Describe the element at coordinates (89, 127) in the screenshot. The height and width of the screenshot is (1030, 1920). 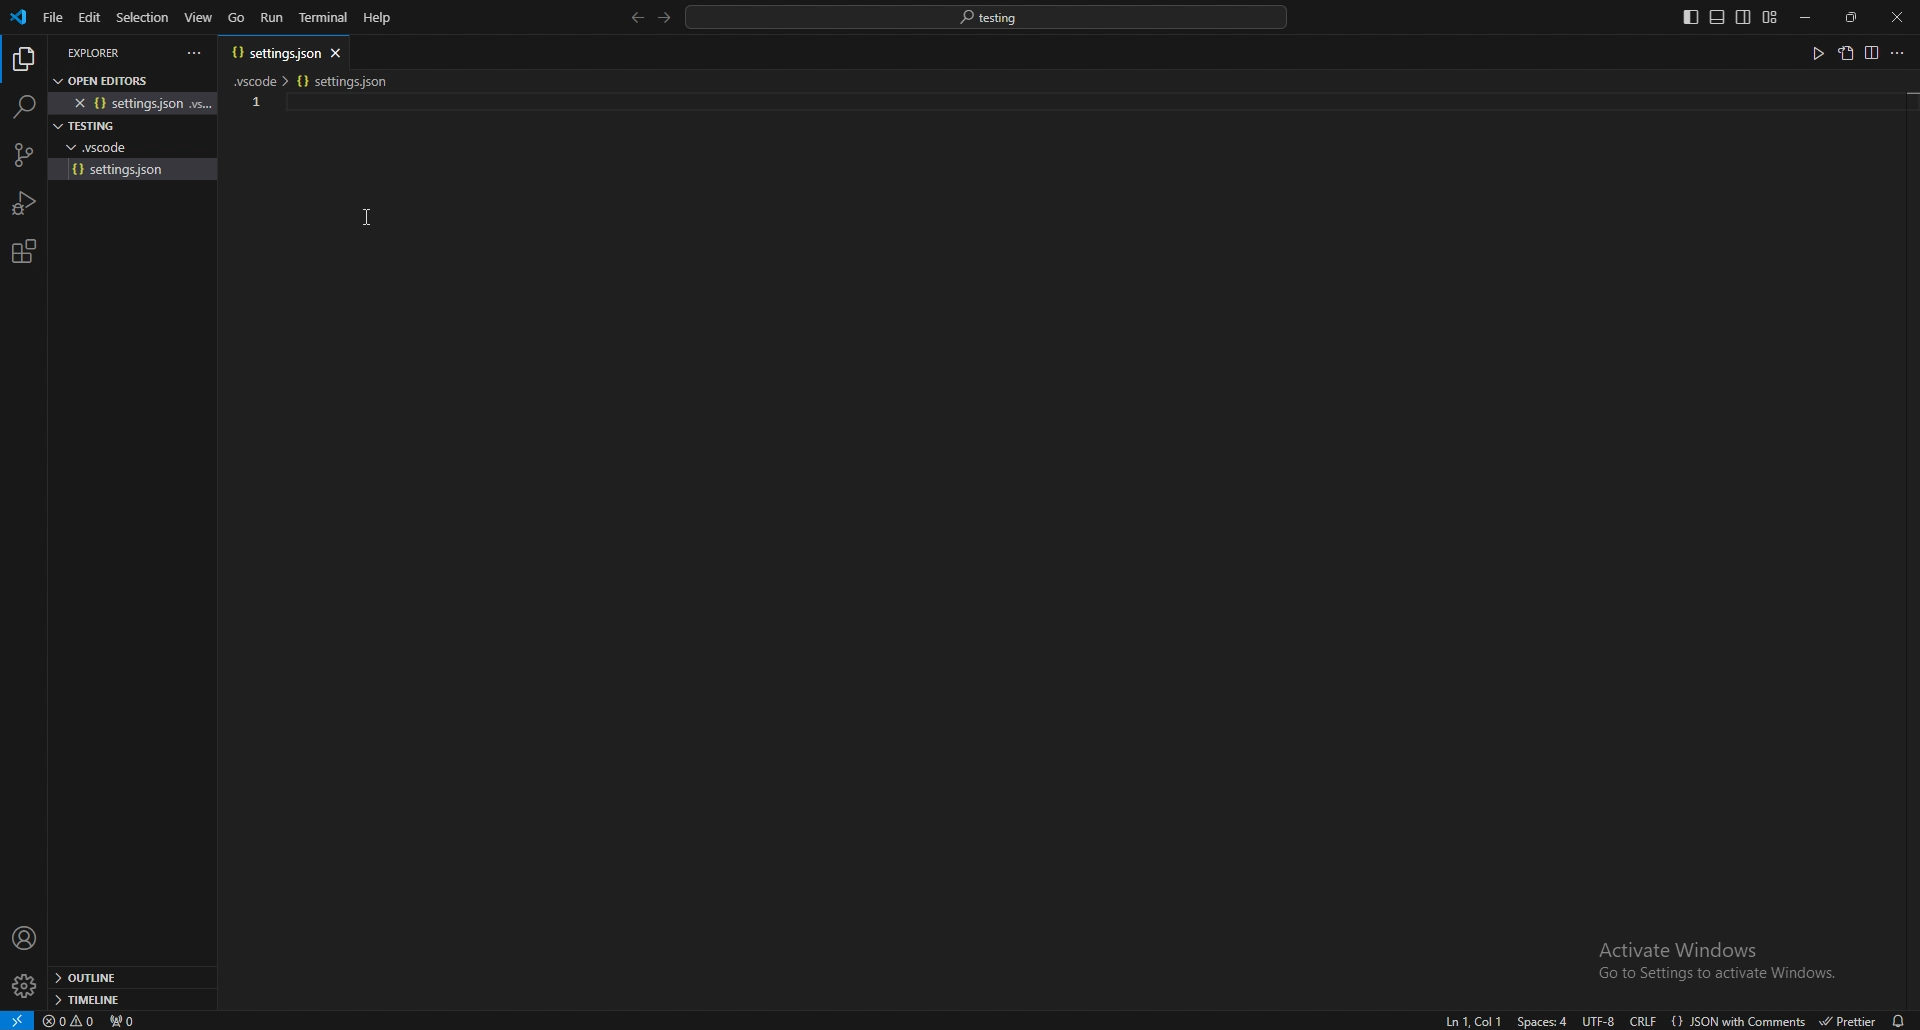
I see `folder name` at that location.